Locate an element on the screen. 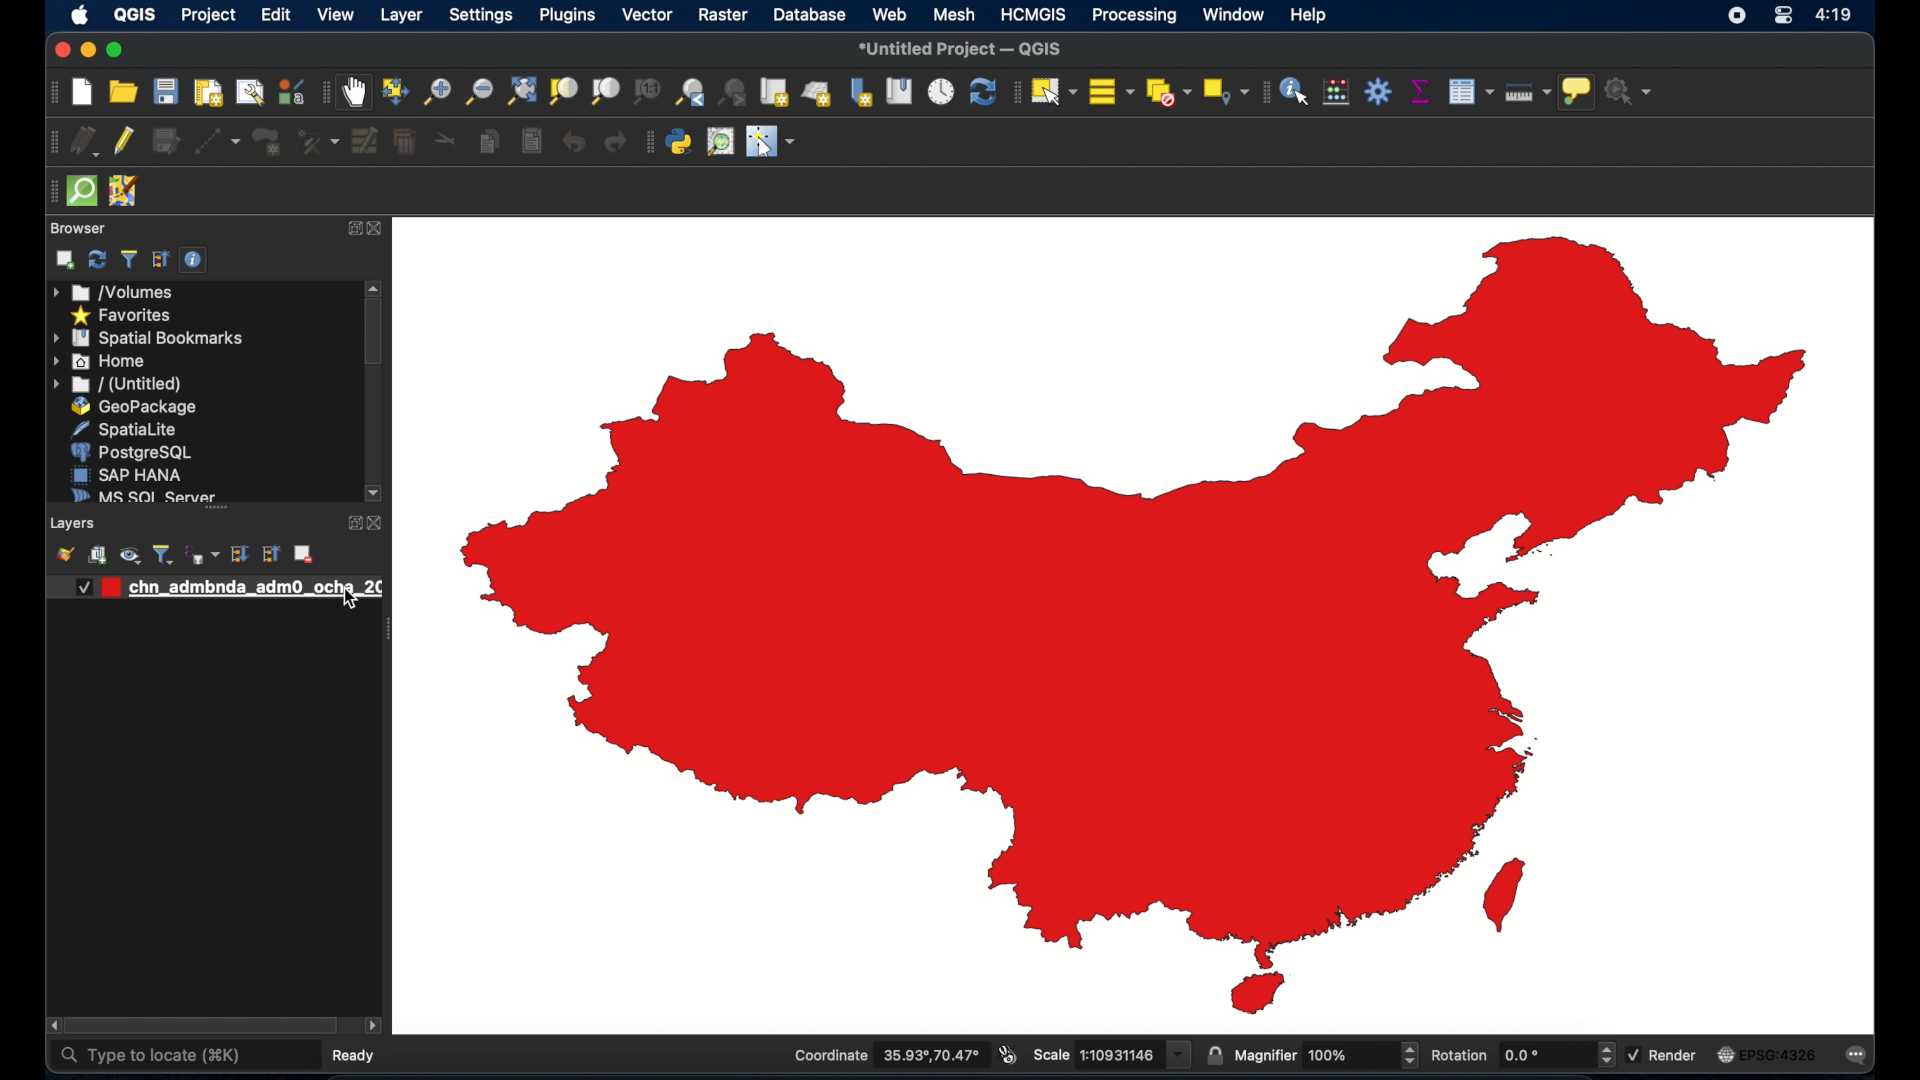 This screenshot has width=1920, height=1080. Checkbox  is located at coordinates (81, 587).